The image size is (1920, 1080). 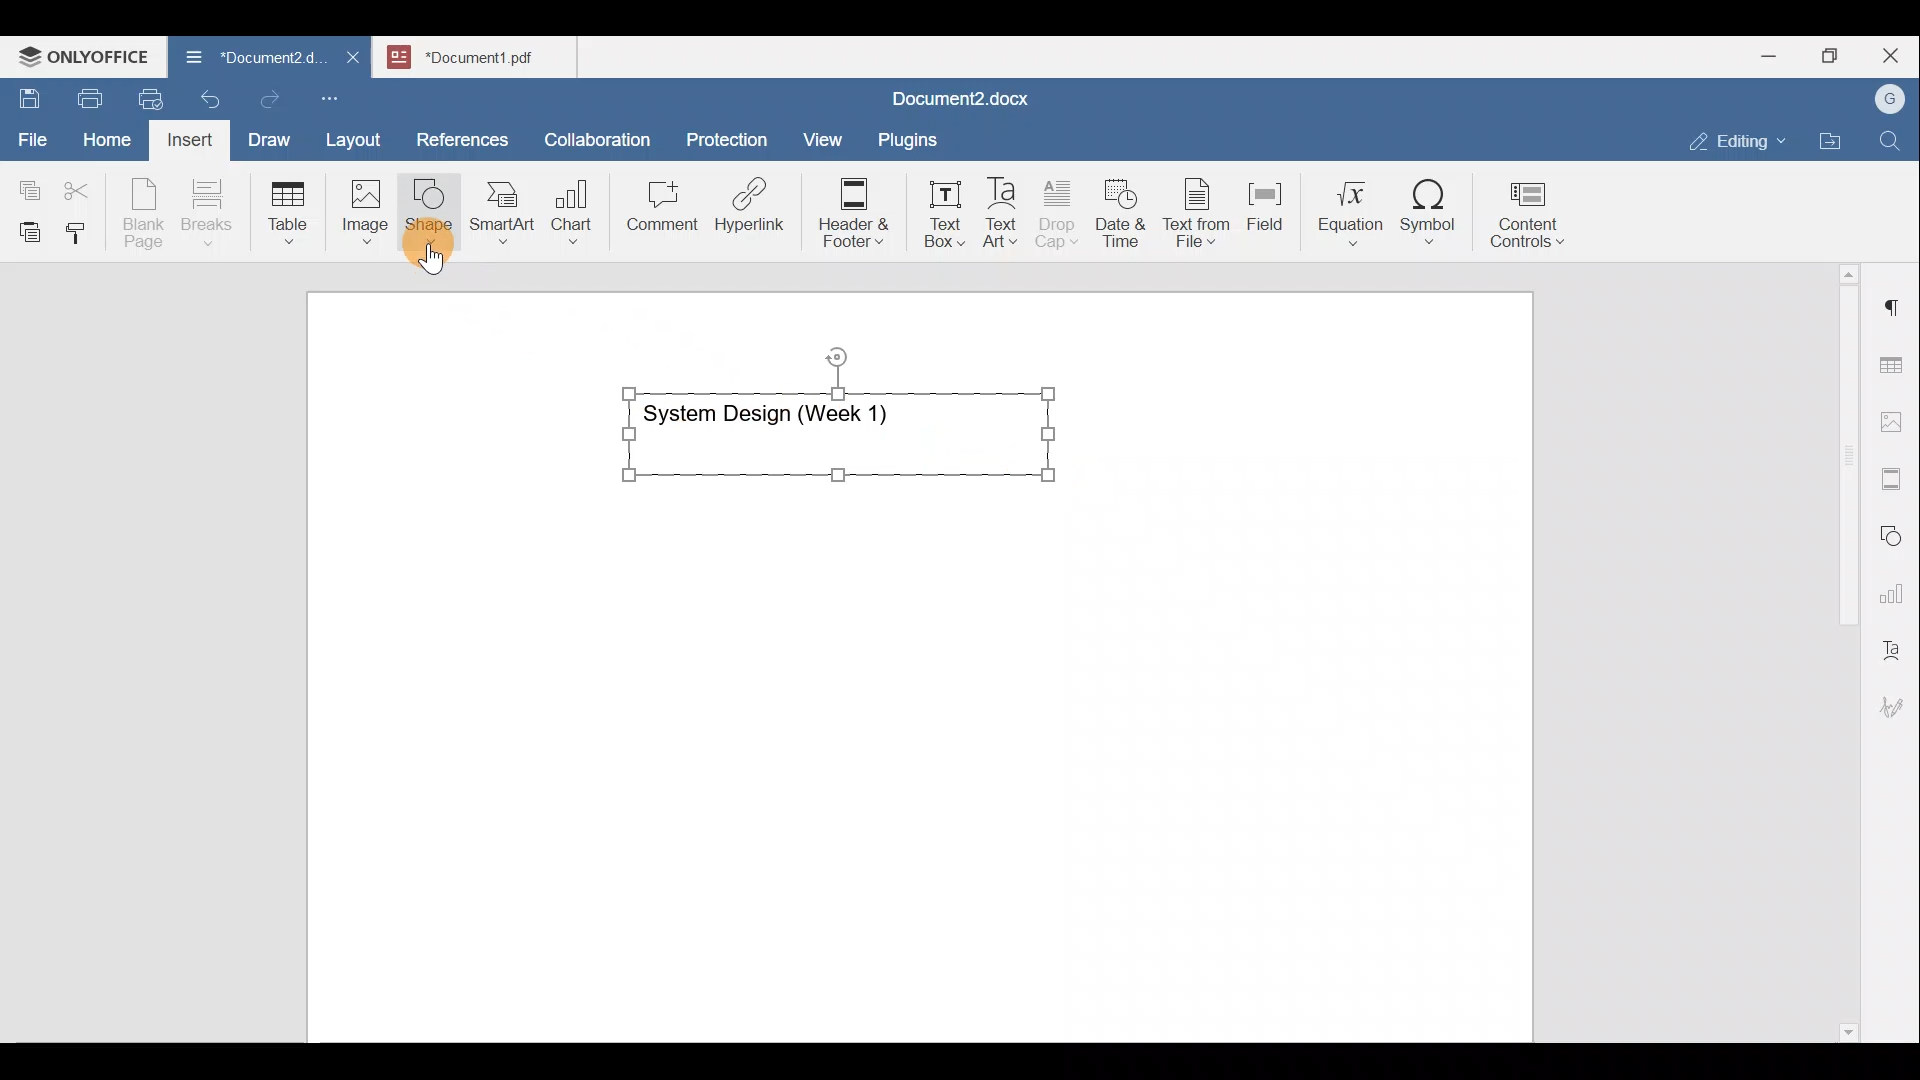 What do you see at coordinates (847, 211) in the screenshot?
I see `Header & footer` at bounding box center [847, 211].